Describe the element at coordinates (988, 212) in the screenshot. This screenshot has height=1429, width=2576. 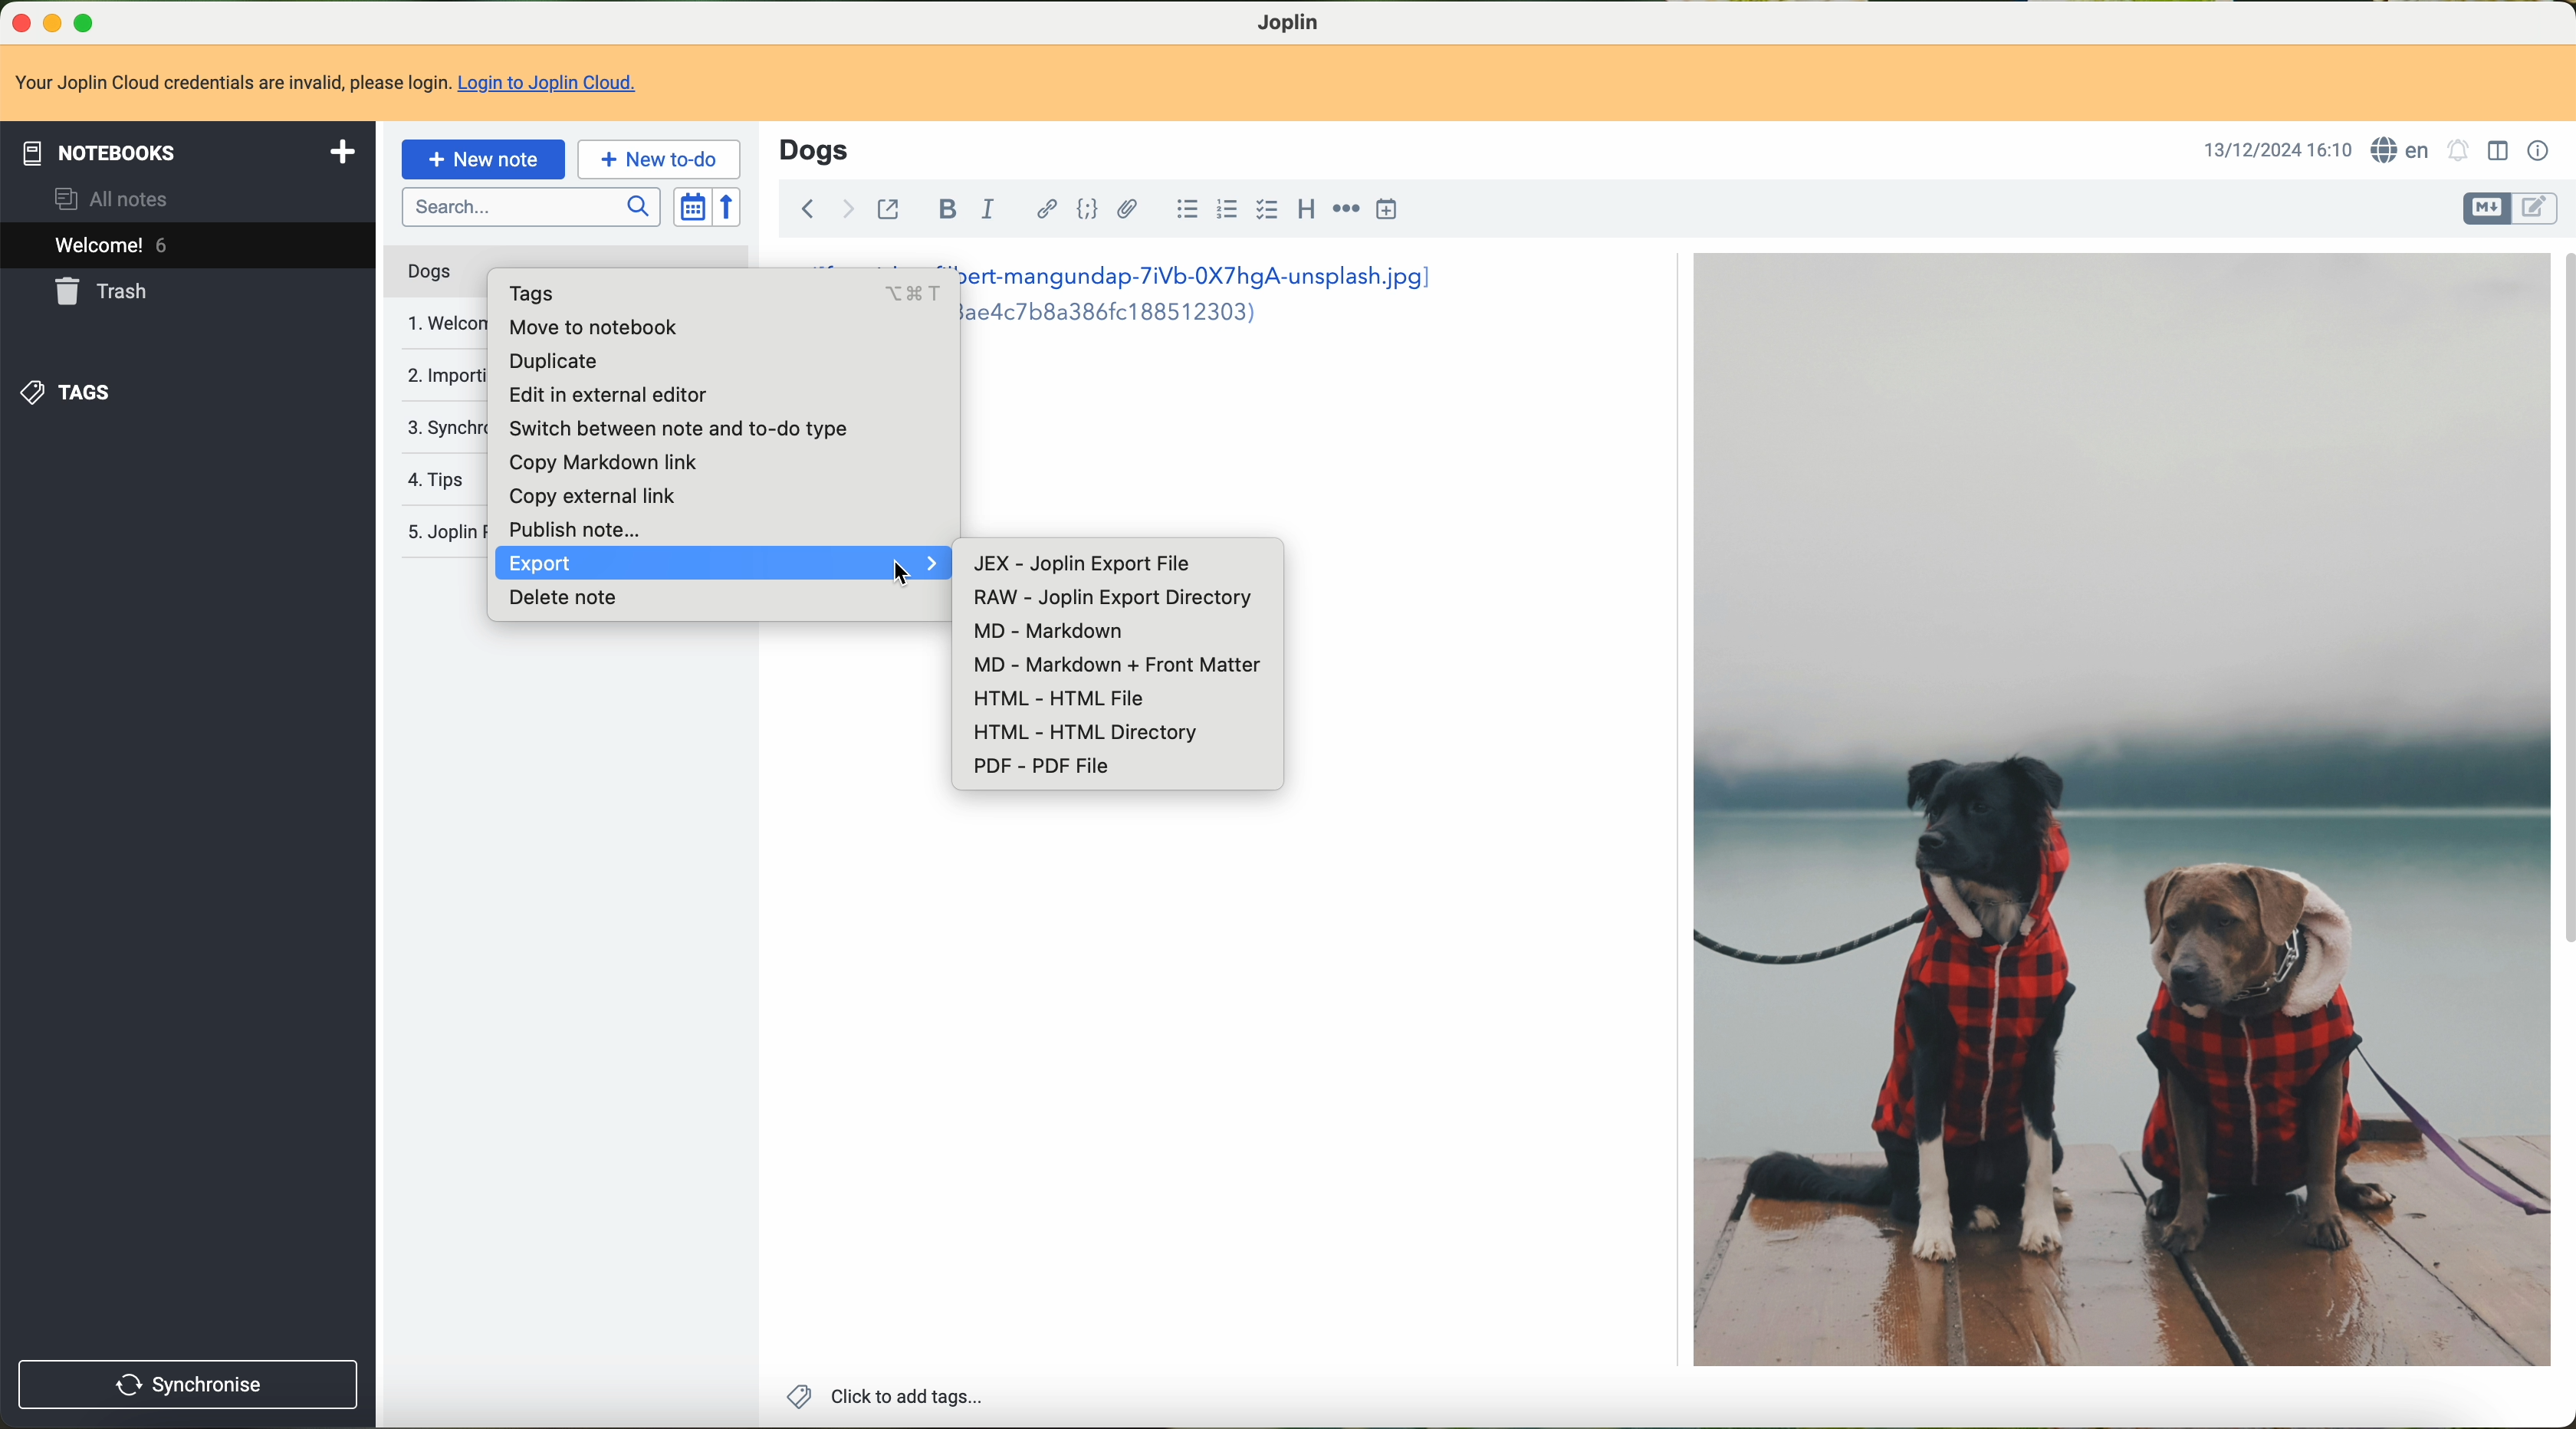
I see `italic` at that location.